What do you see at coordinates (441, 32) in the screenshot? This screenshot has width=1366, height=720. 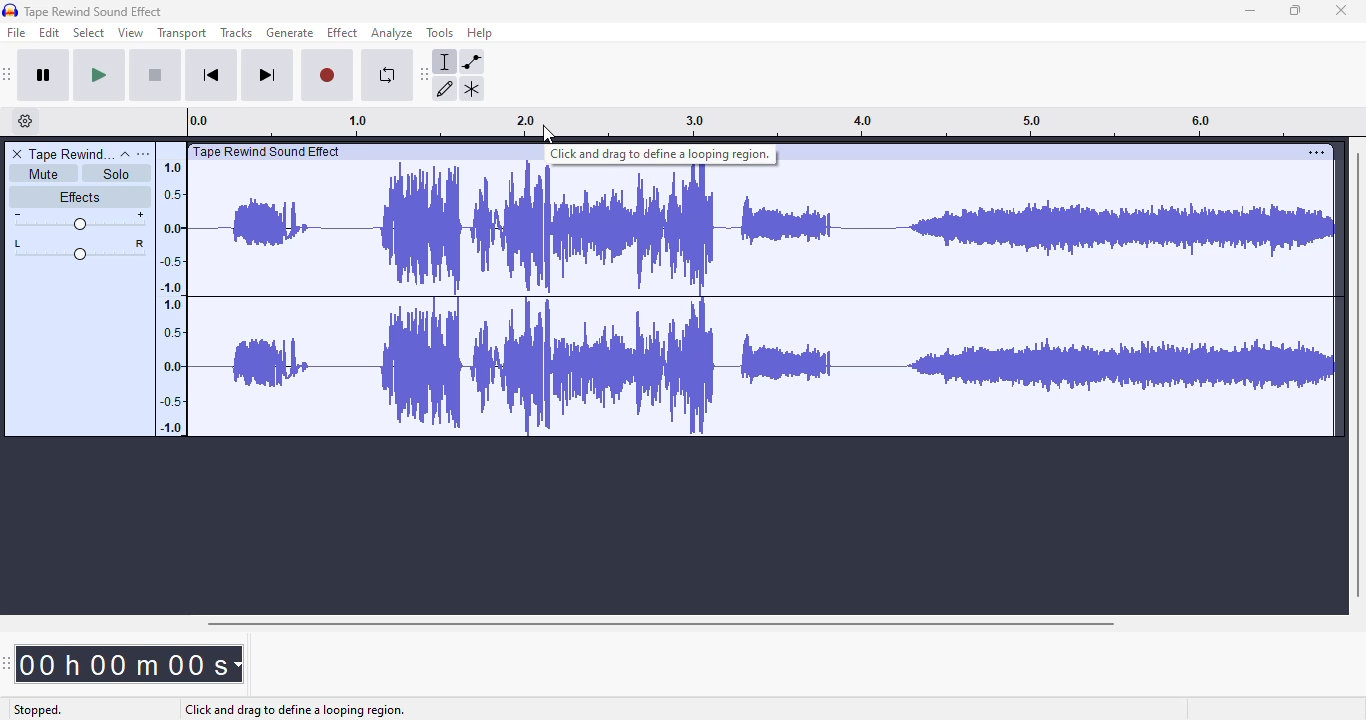 I see `tools` at bounding box center [441, 32].